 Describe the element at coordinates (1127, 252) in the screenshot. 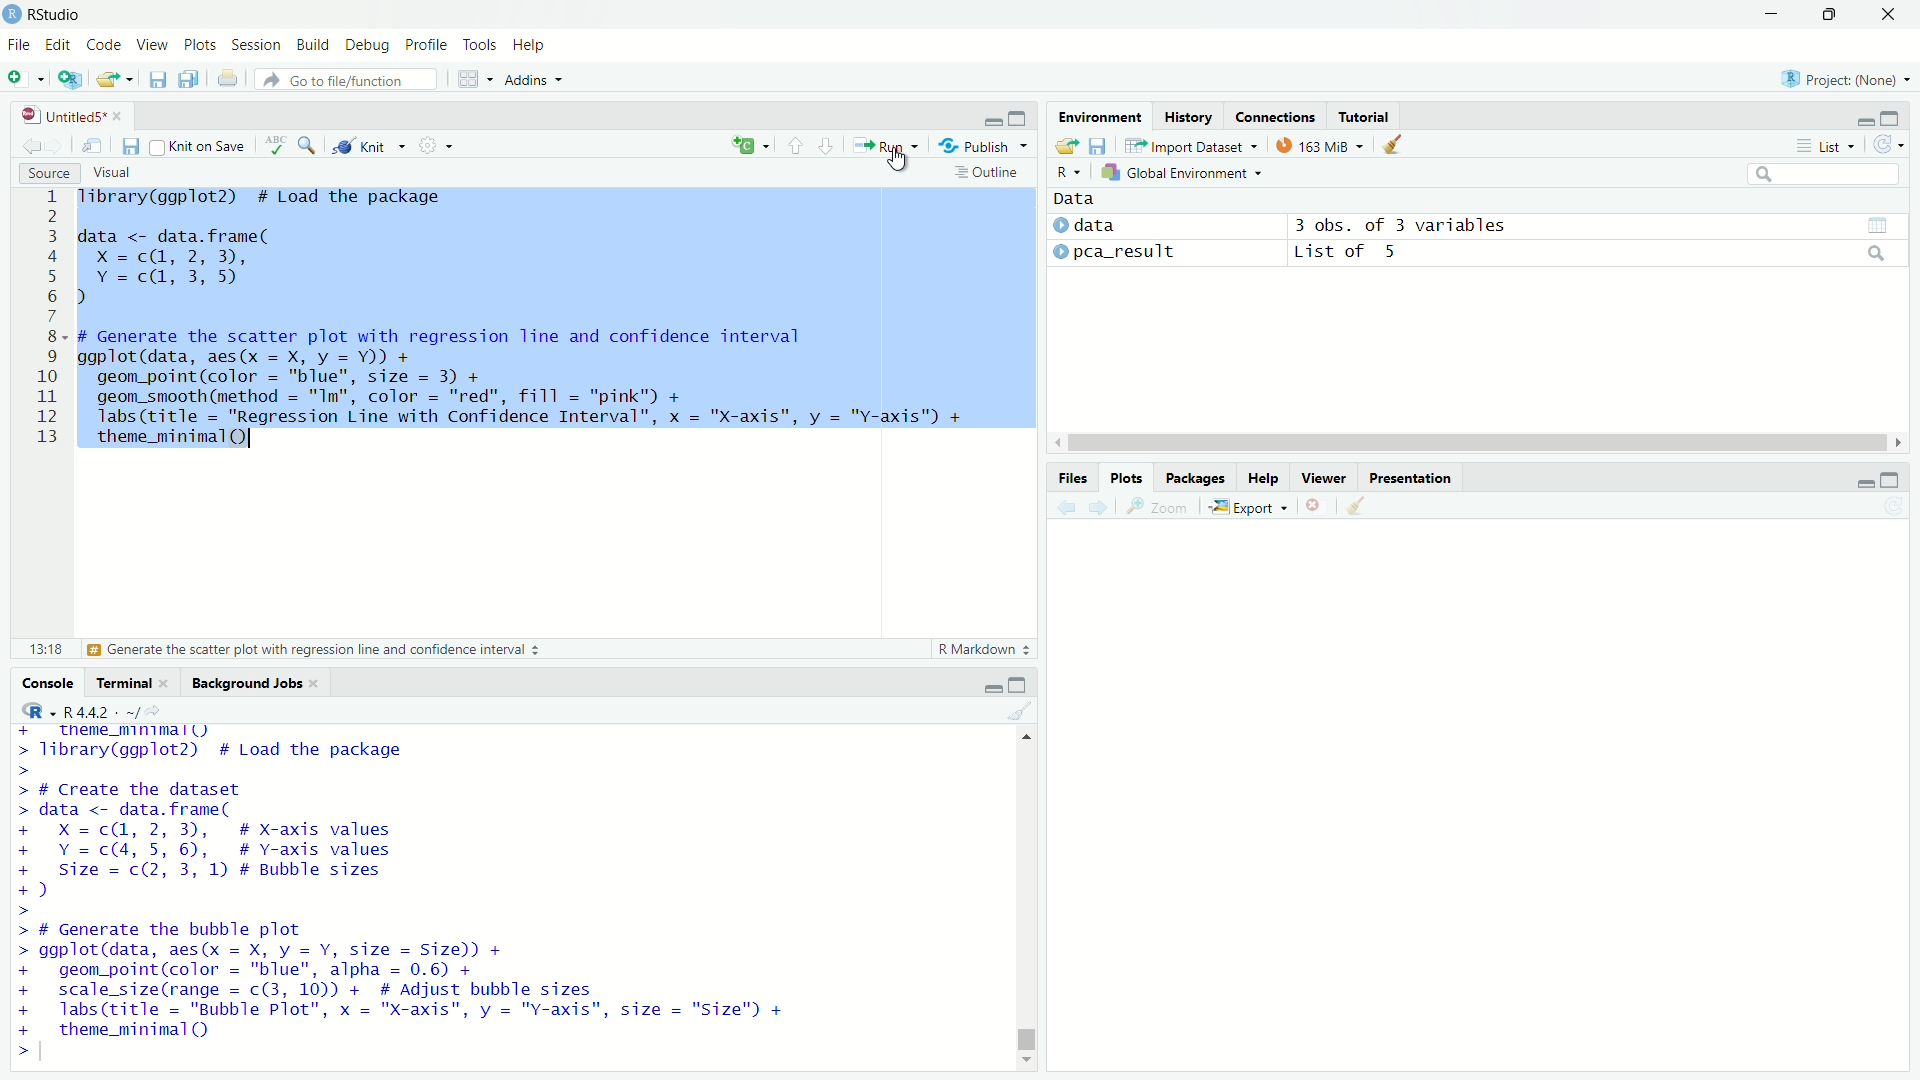

I see `pca_result` at that location.